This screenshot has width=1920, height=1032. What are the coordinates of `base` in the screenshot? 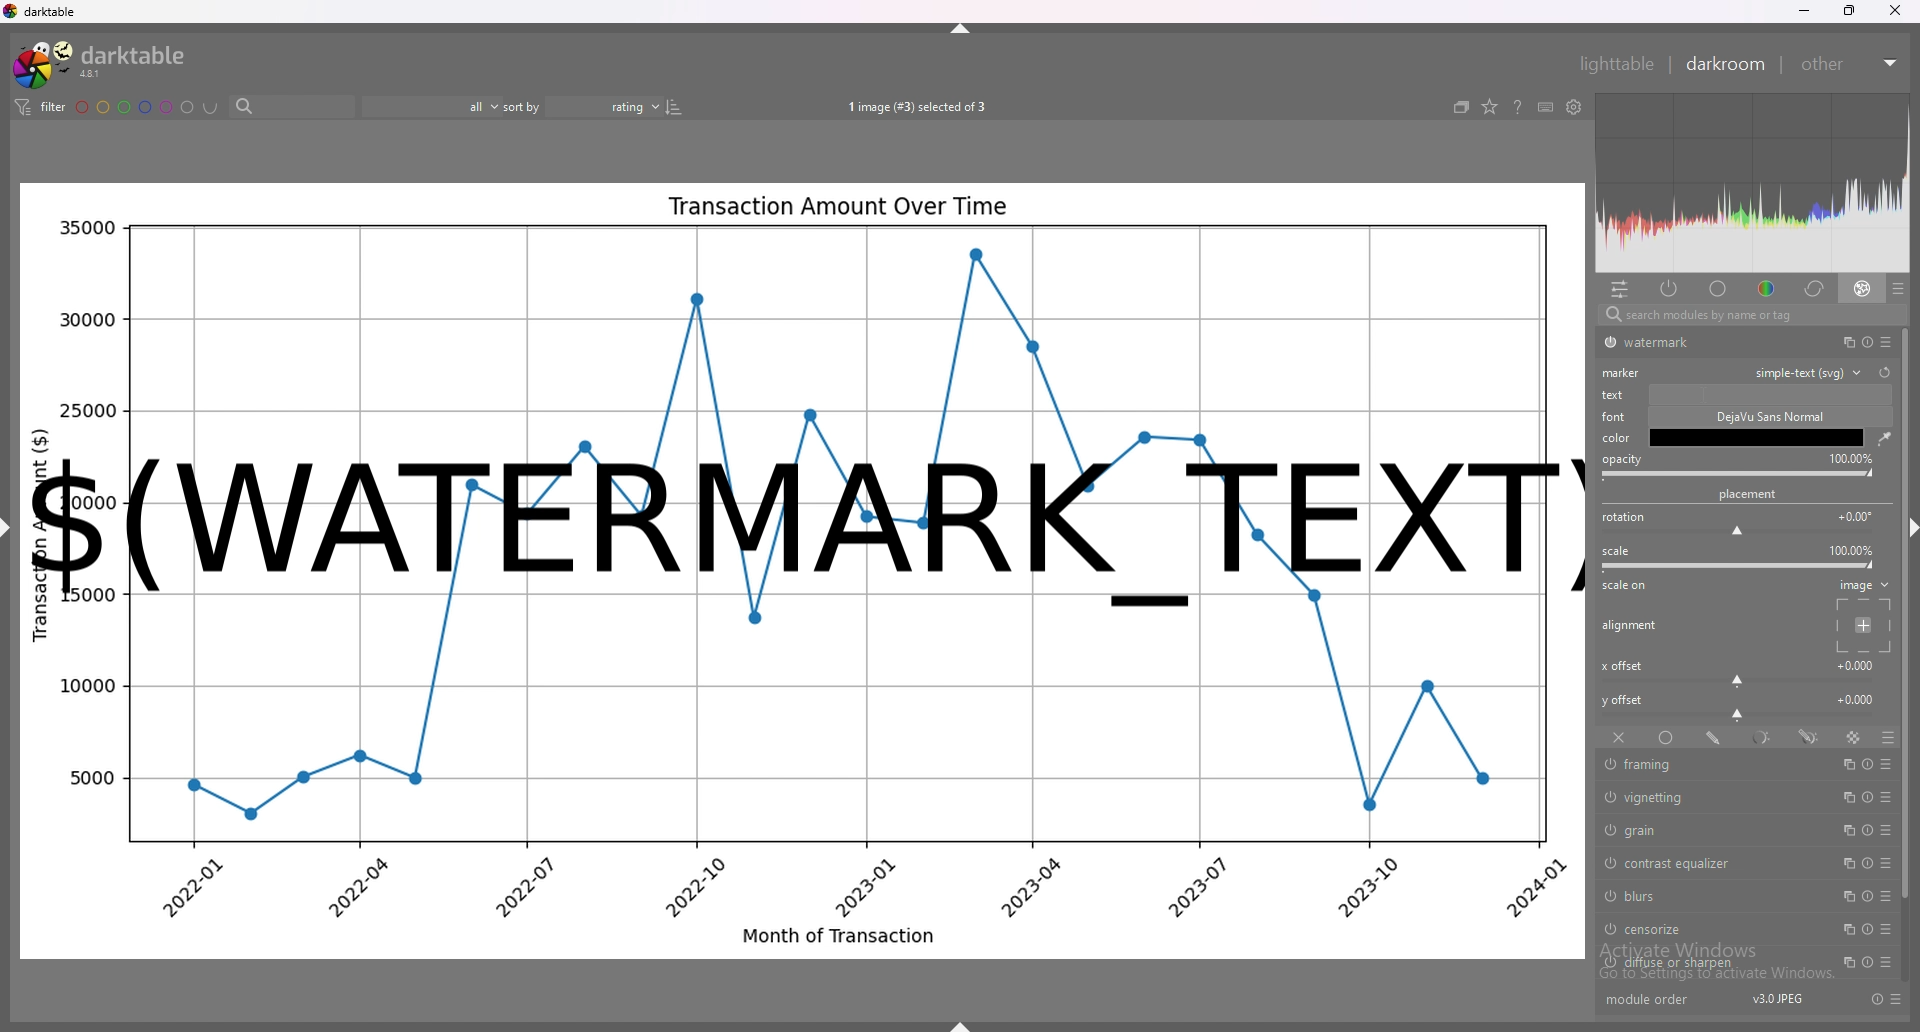 It's located at (1718, 288).